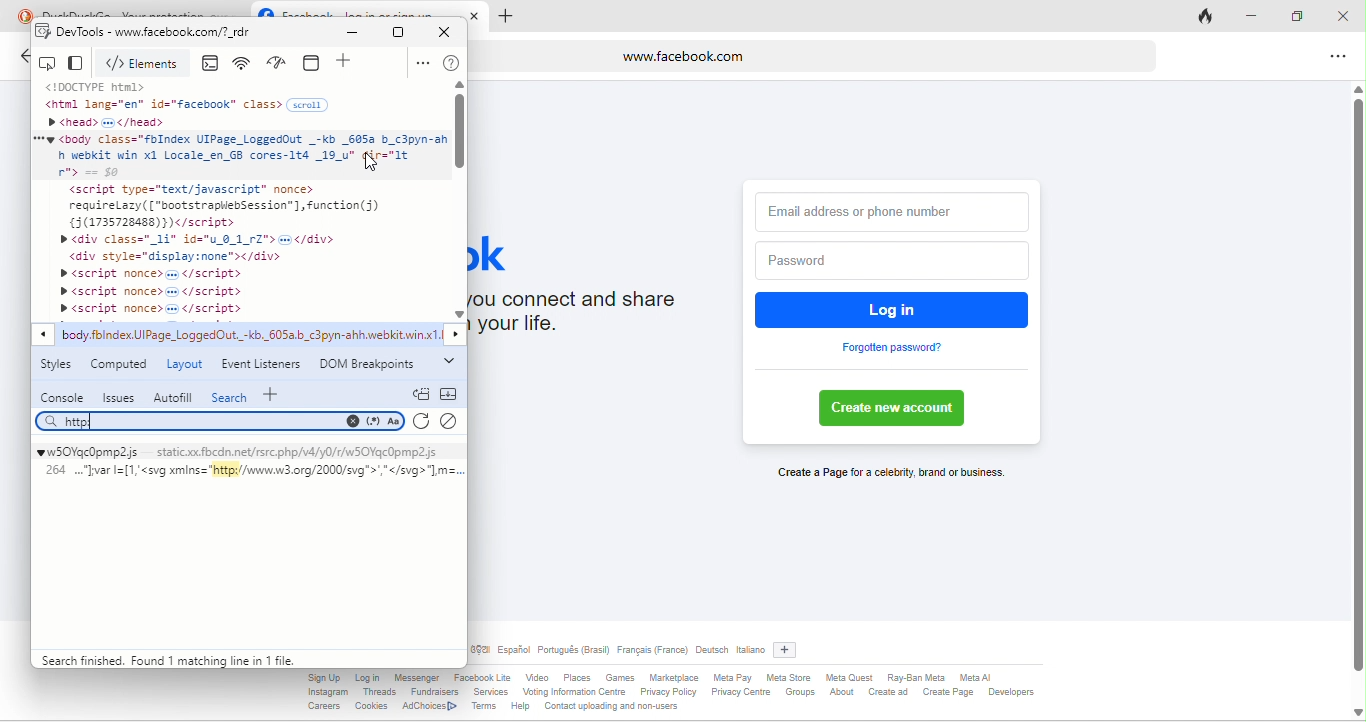 This screenshot has height=722, width=1366. I want to click on log in, so click(894, 309).